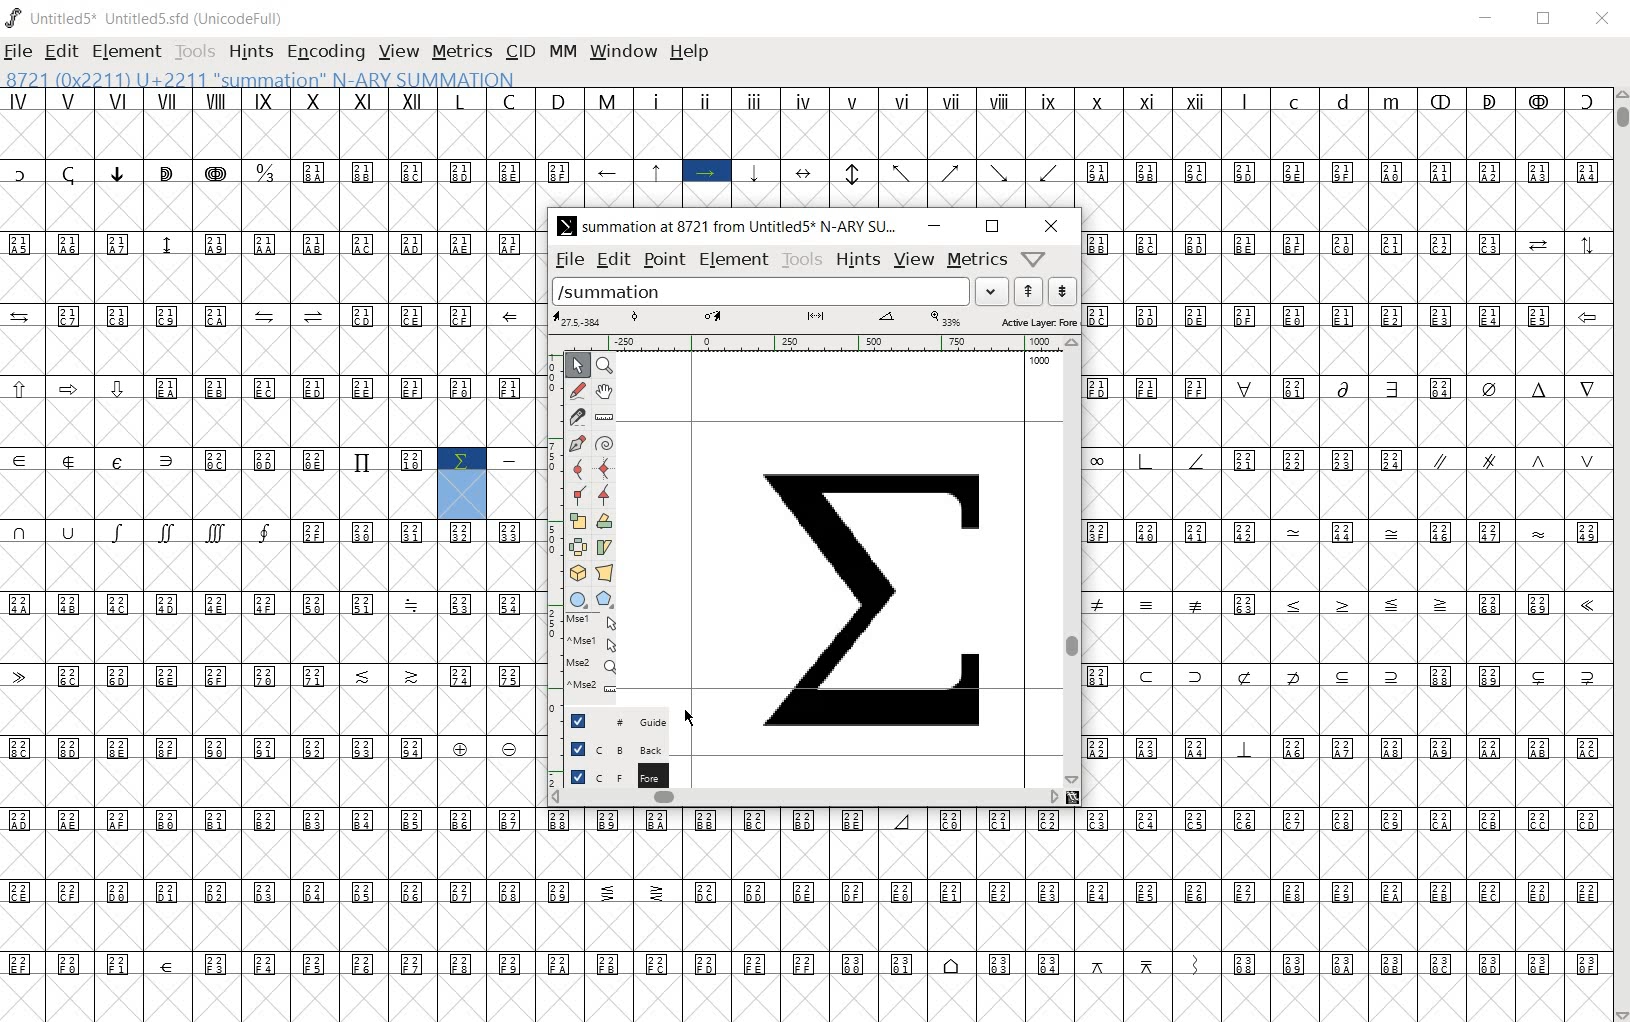 This screenshot has height=1022, width=1630. What do you see at coordinates (399, 51) in the screenshot?
I see `VIEW` at bounding box center [399, 51].